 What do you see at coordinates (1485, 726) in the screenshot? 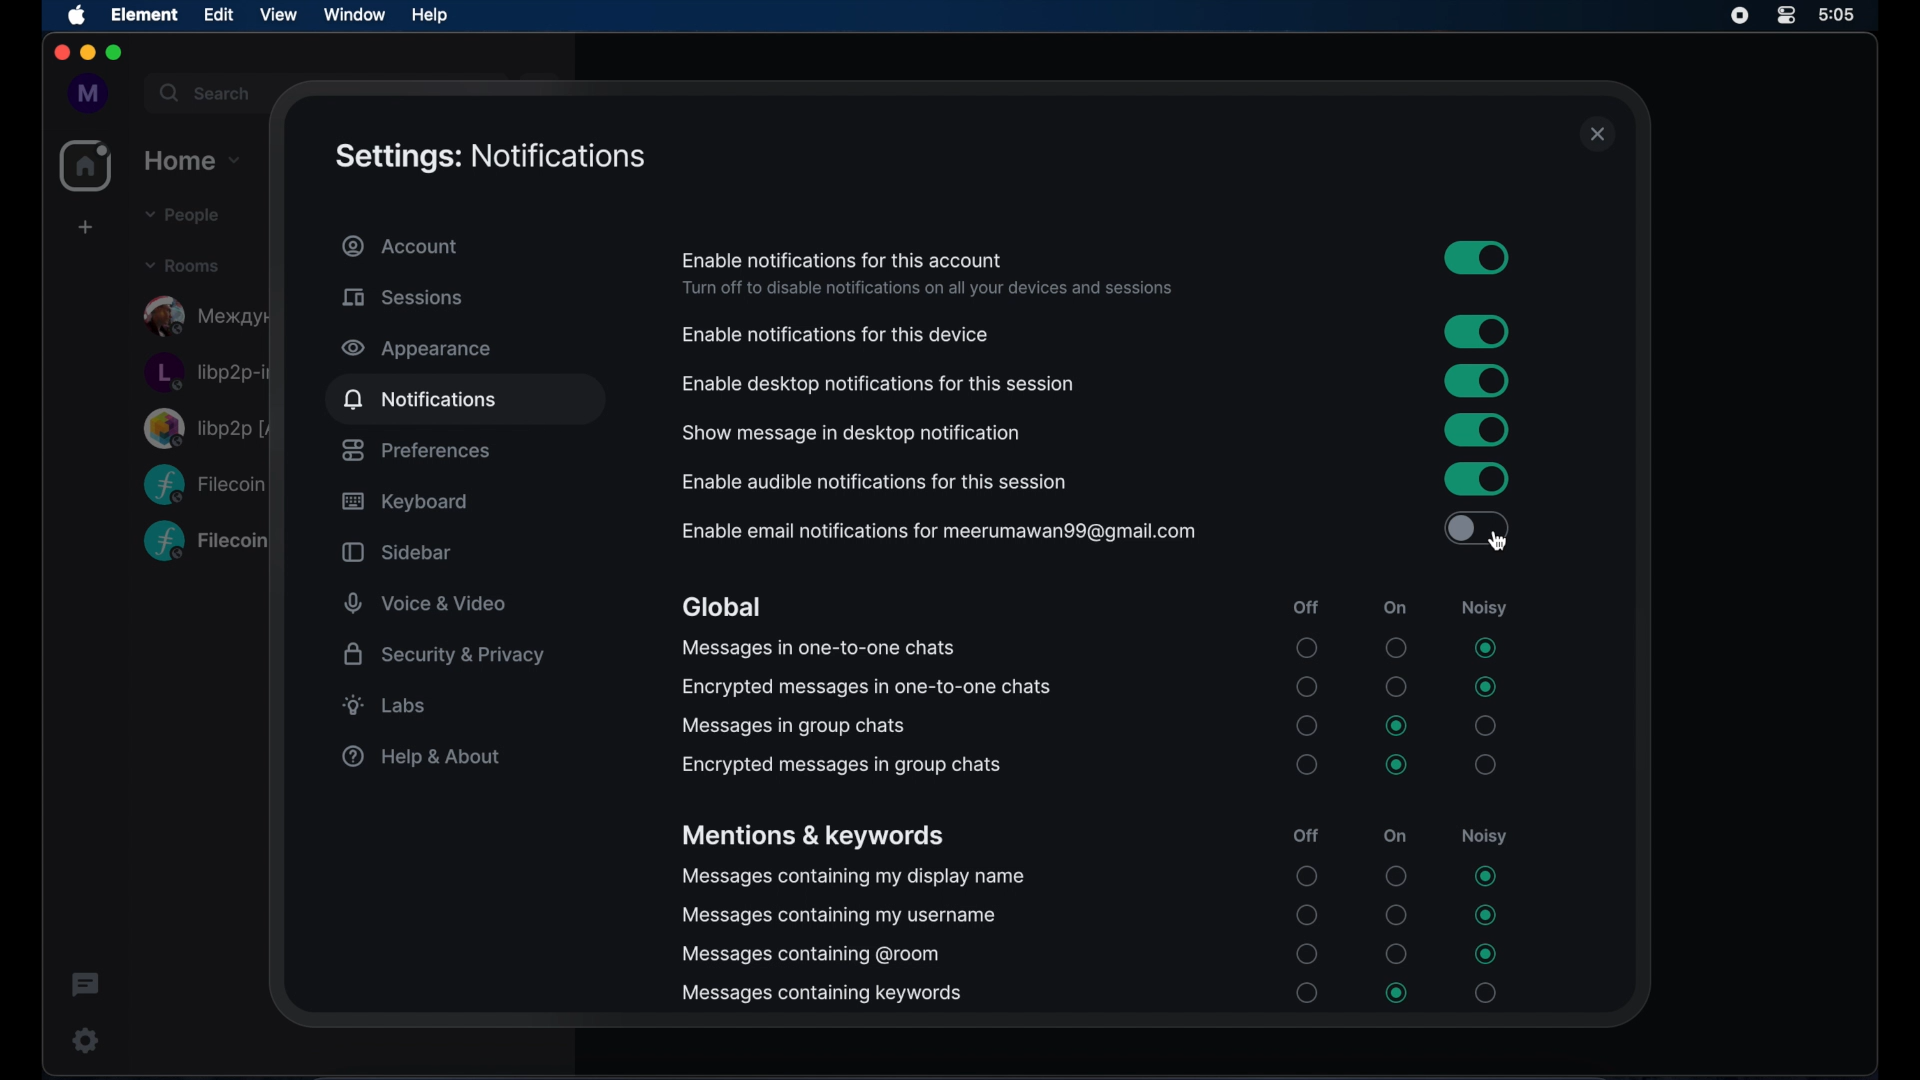
I see `radio button` at bounding box center [1485, 726].